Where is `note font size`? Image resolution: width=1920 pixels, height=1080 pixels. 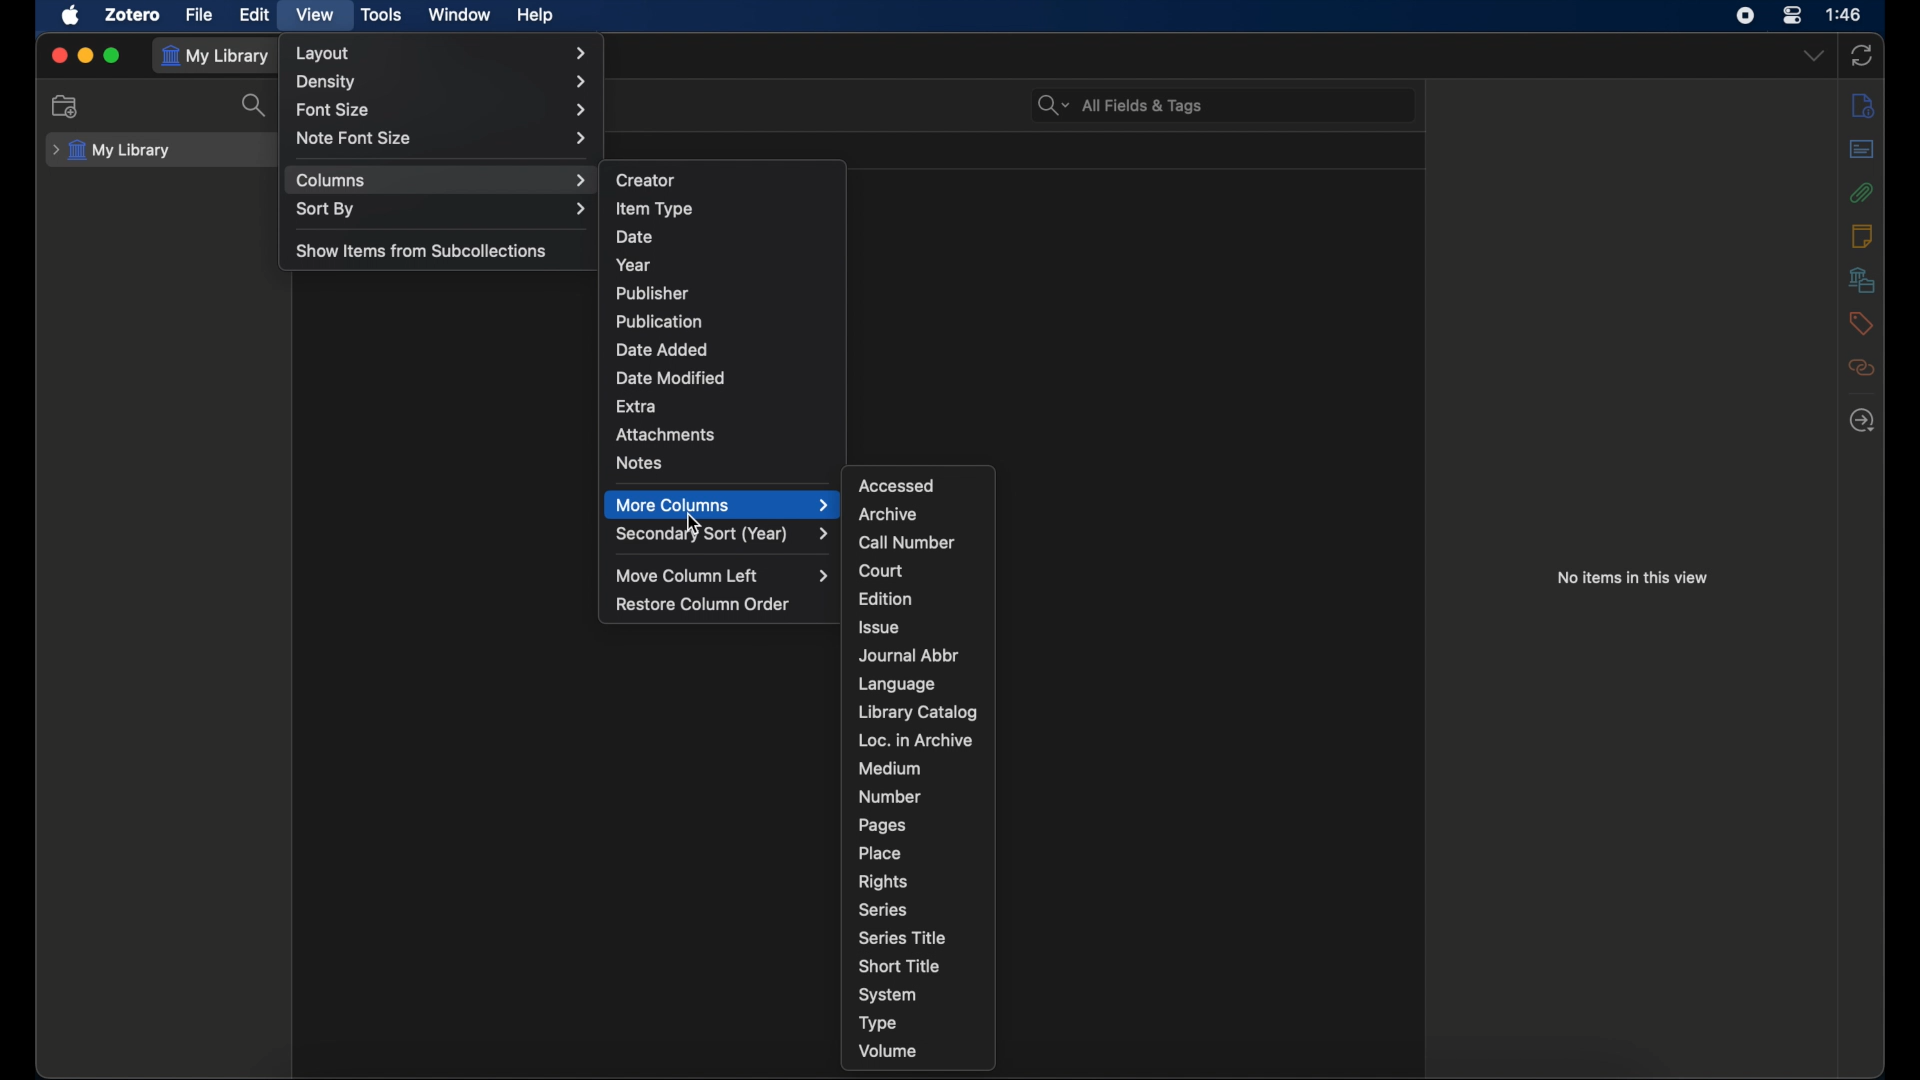
note font size is located at coordinates (443, 138).